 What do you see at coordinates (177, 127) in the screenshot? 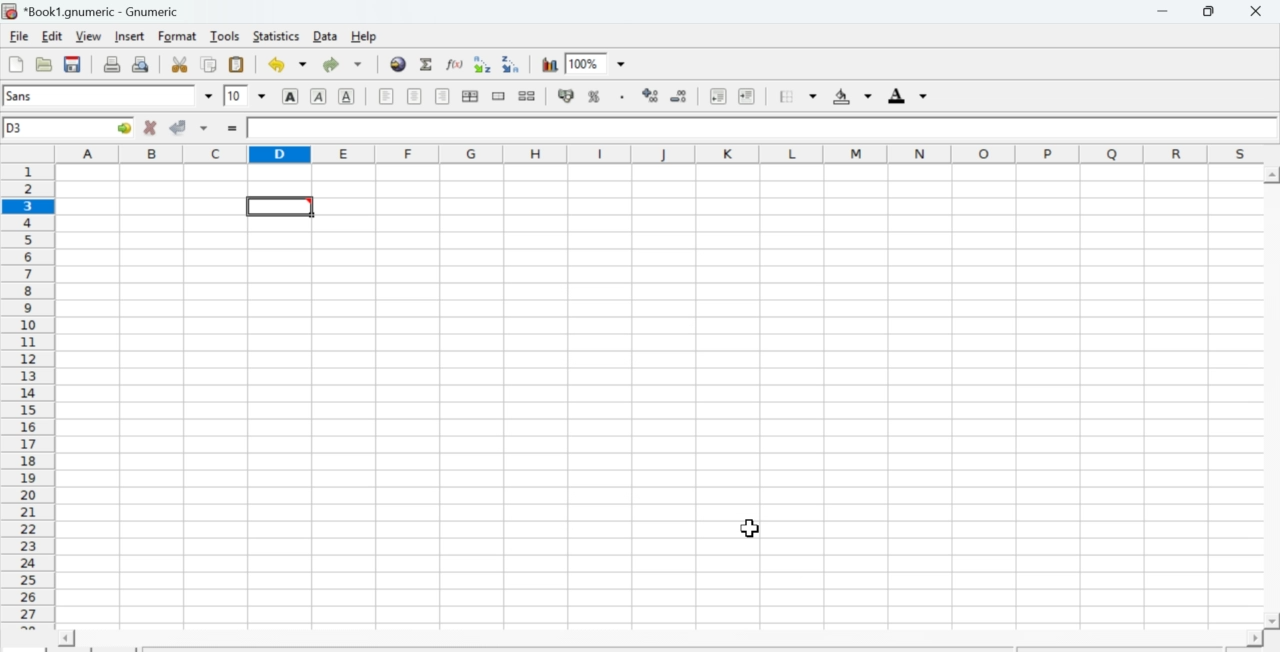
I see `Accept change` at bounding box center [177, 127].